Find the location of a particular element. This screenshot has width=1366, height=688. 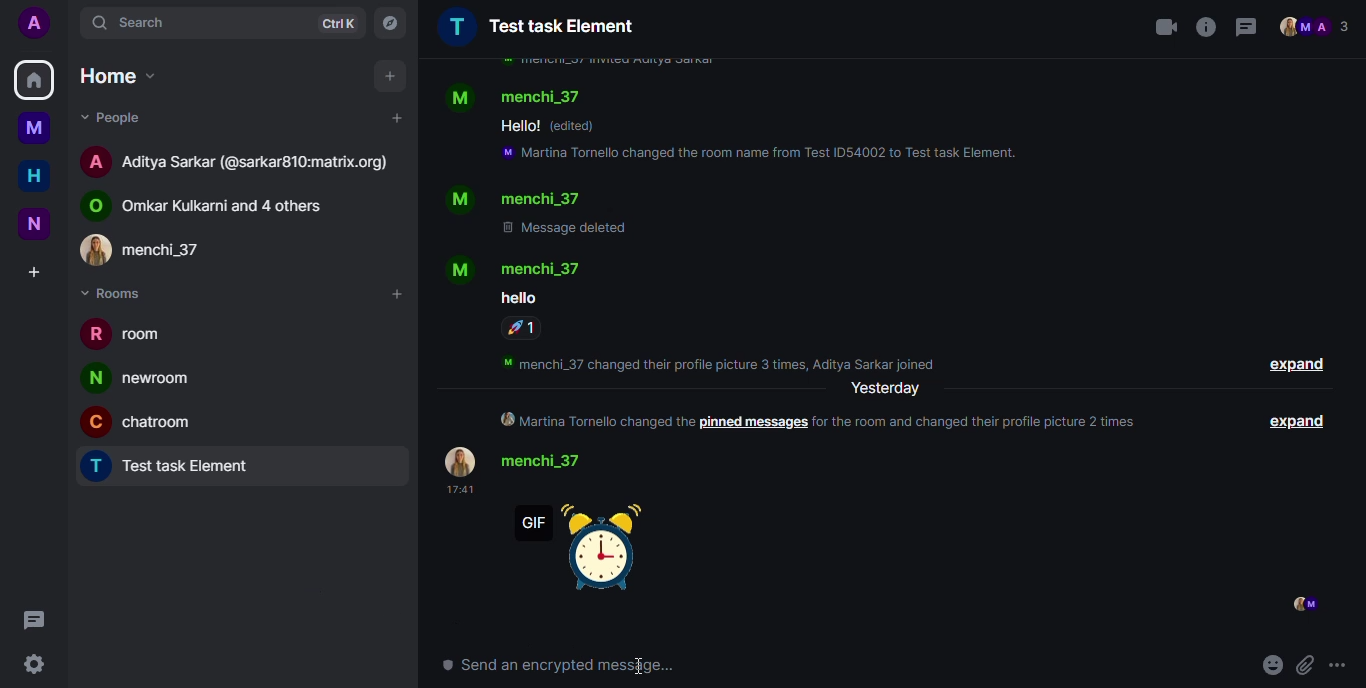

info- Martina Tortello changed the room name. Test ID54002 to Test task Element. is located at coordinates (762, 155).